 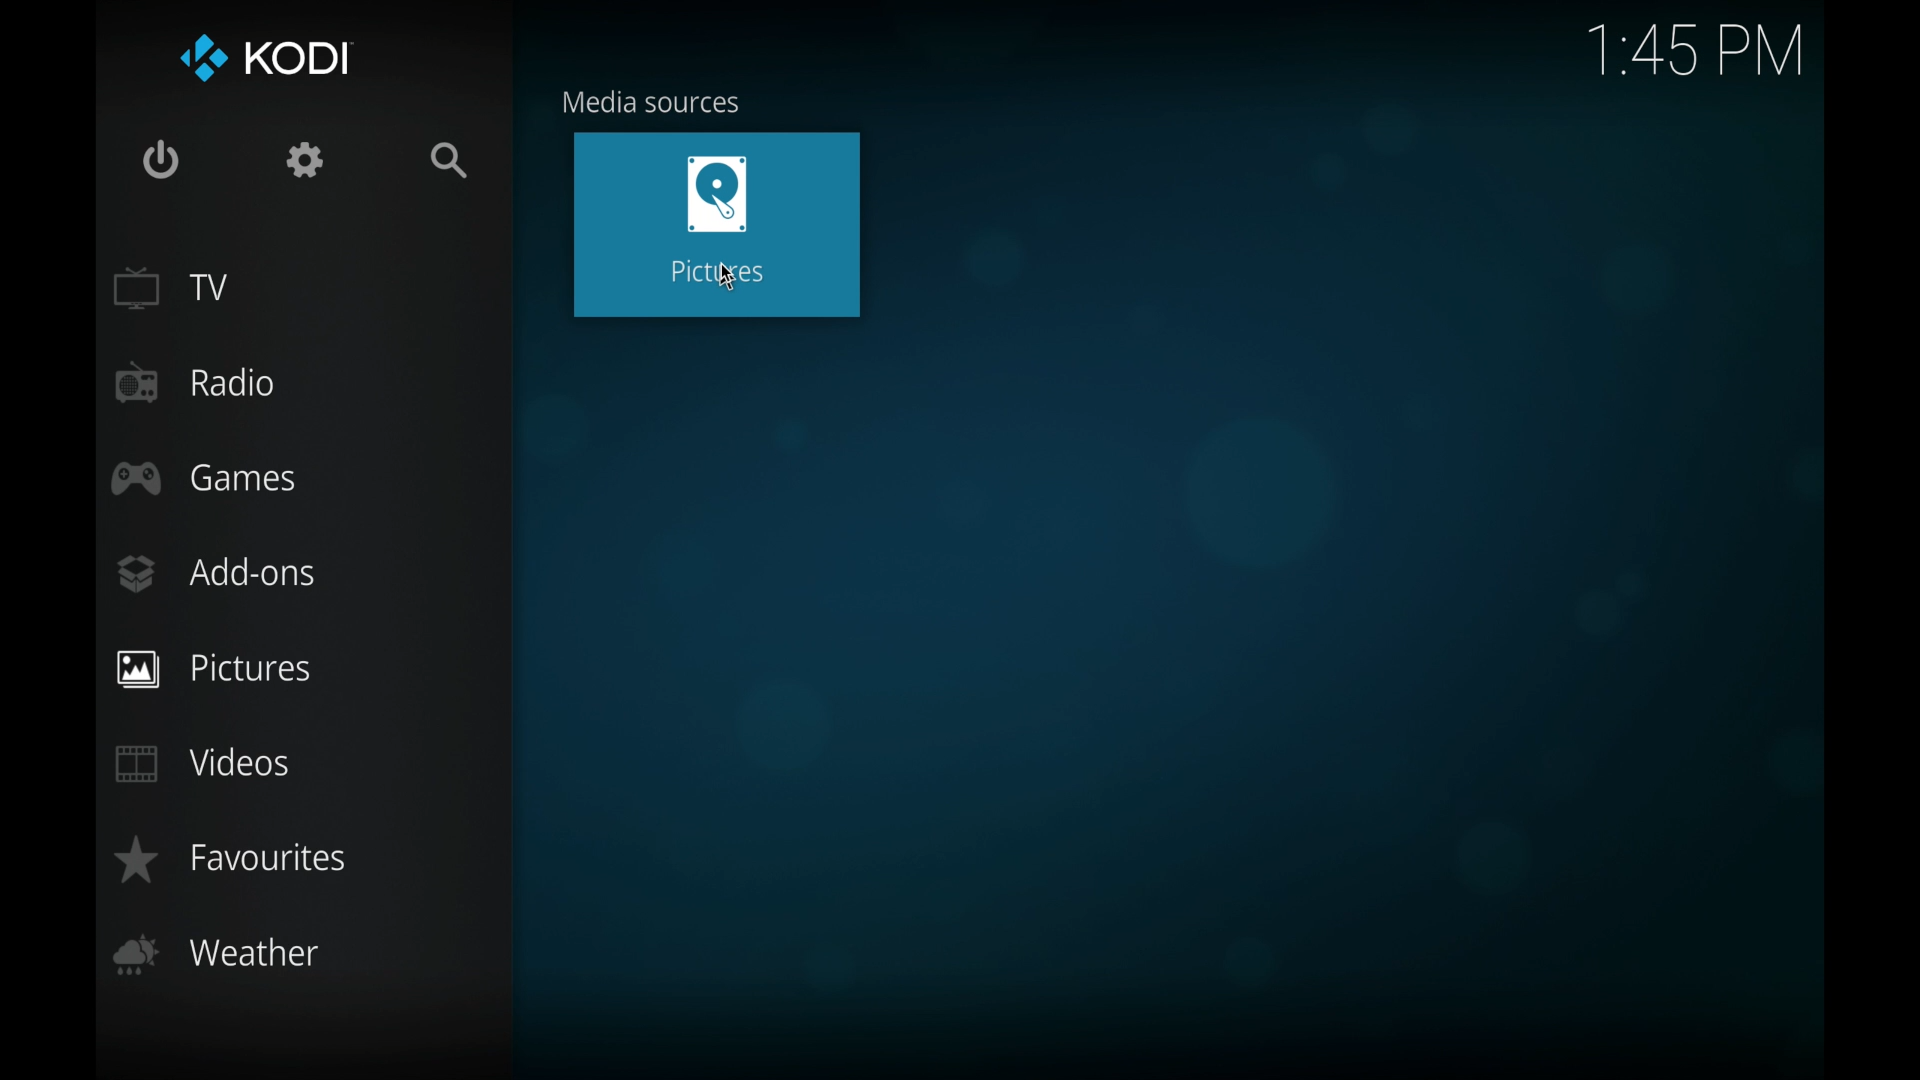 What do you see at coordinates (203, 478) in the screenshot?
I see `games` at bounding box center [203, 478].